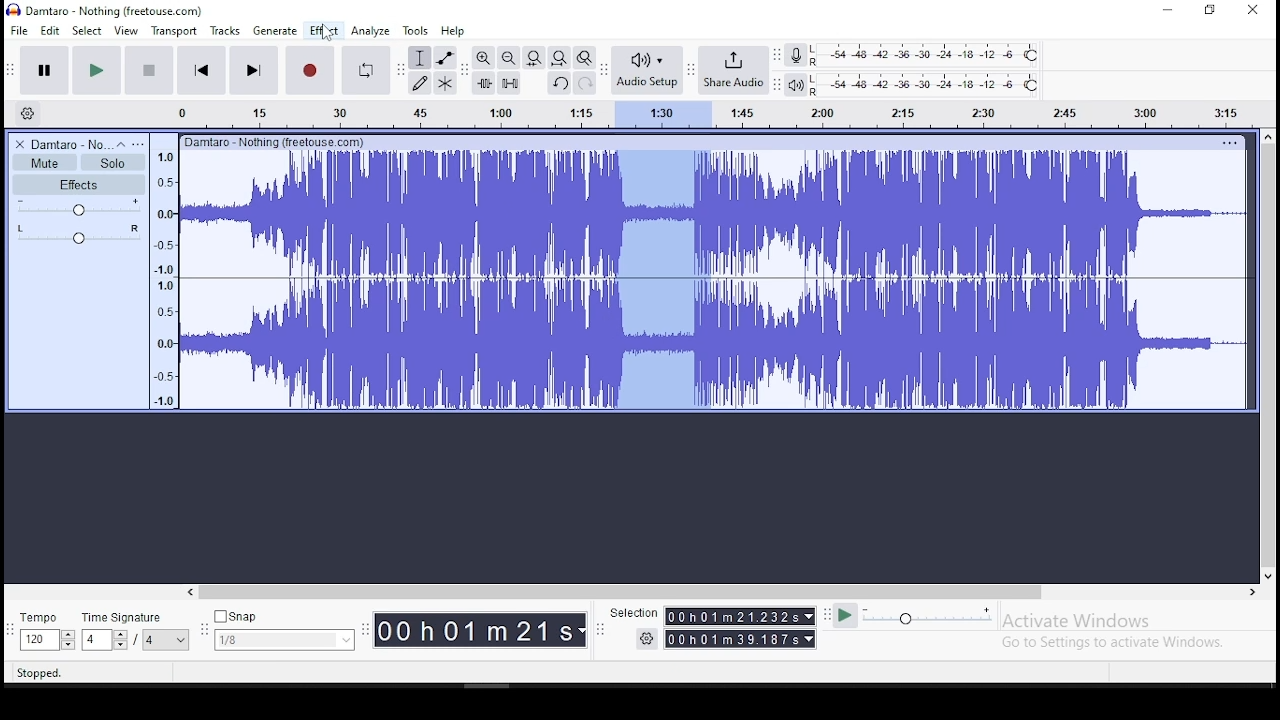 The image size is (1280, 720). What do you see at coordinates (731, 616) in the screenshot?
I see `00Oh01m 21.232` at bounding box center [731, 616].